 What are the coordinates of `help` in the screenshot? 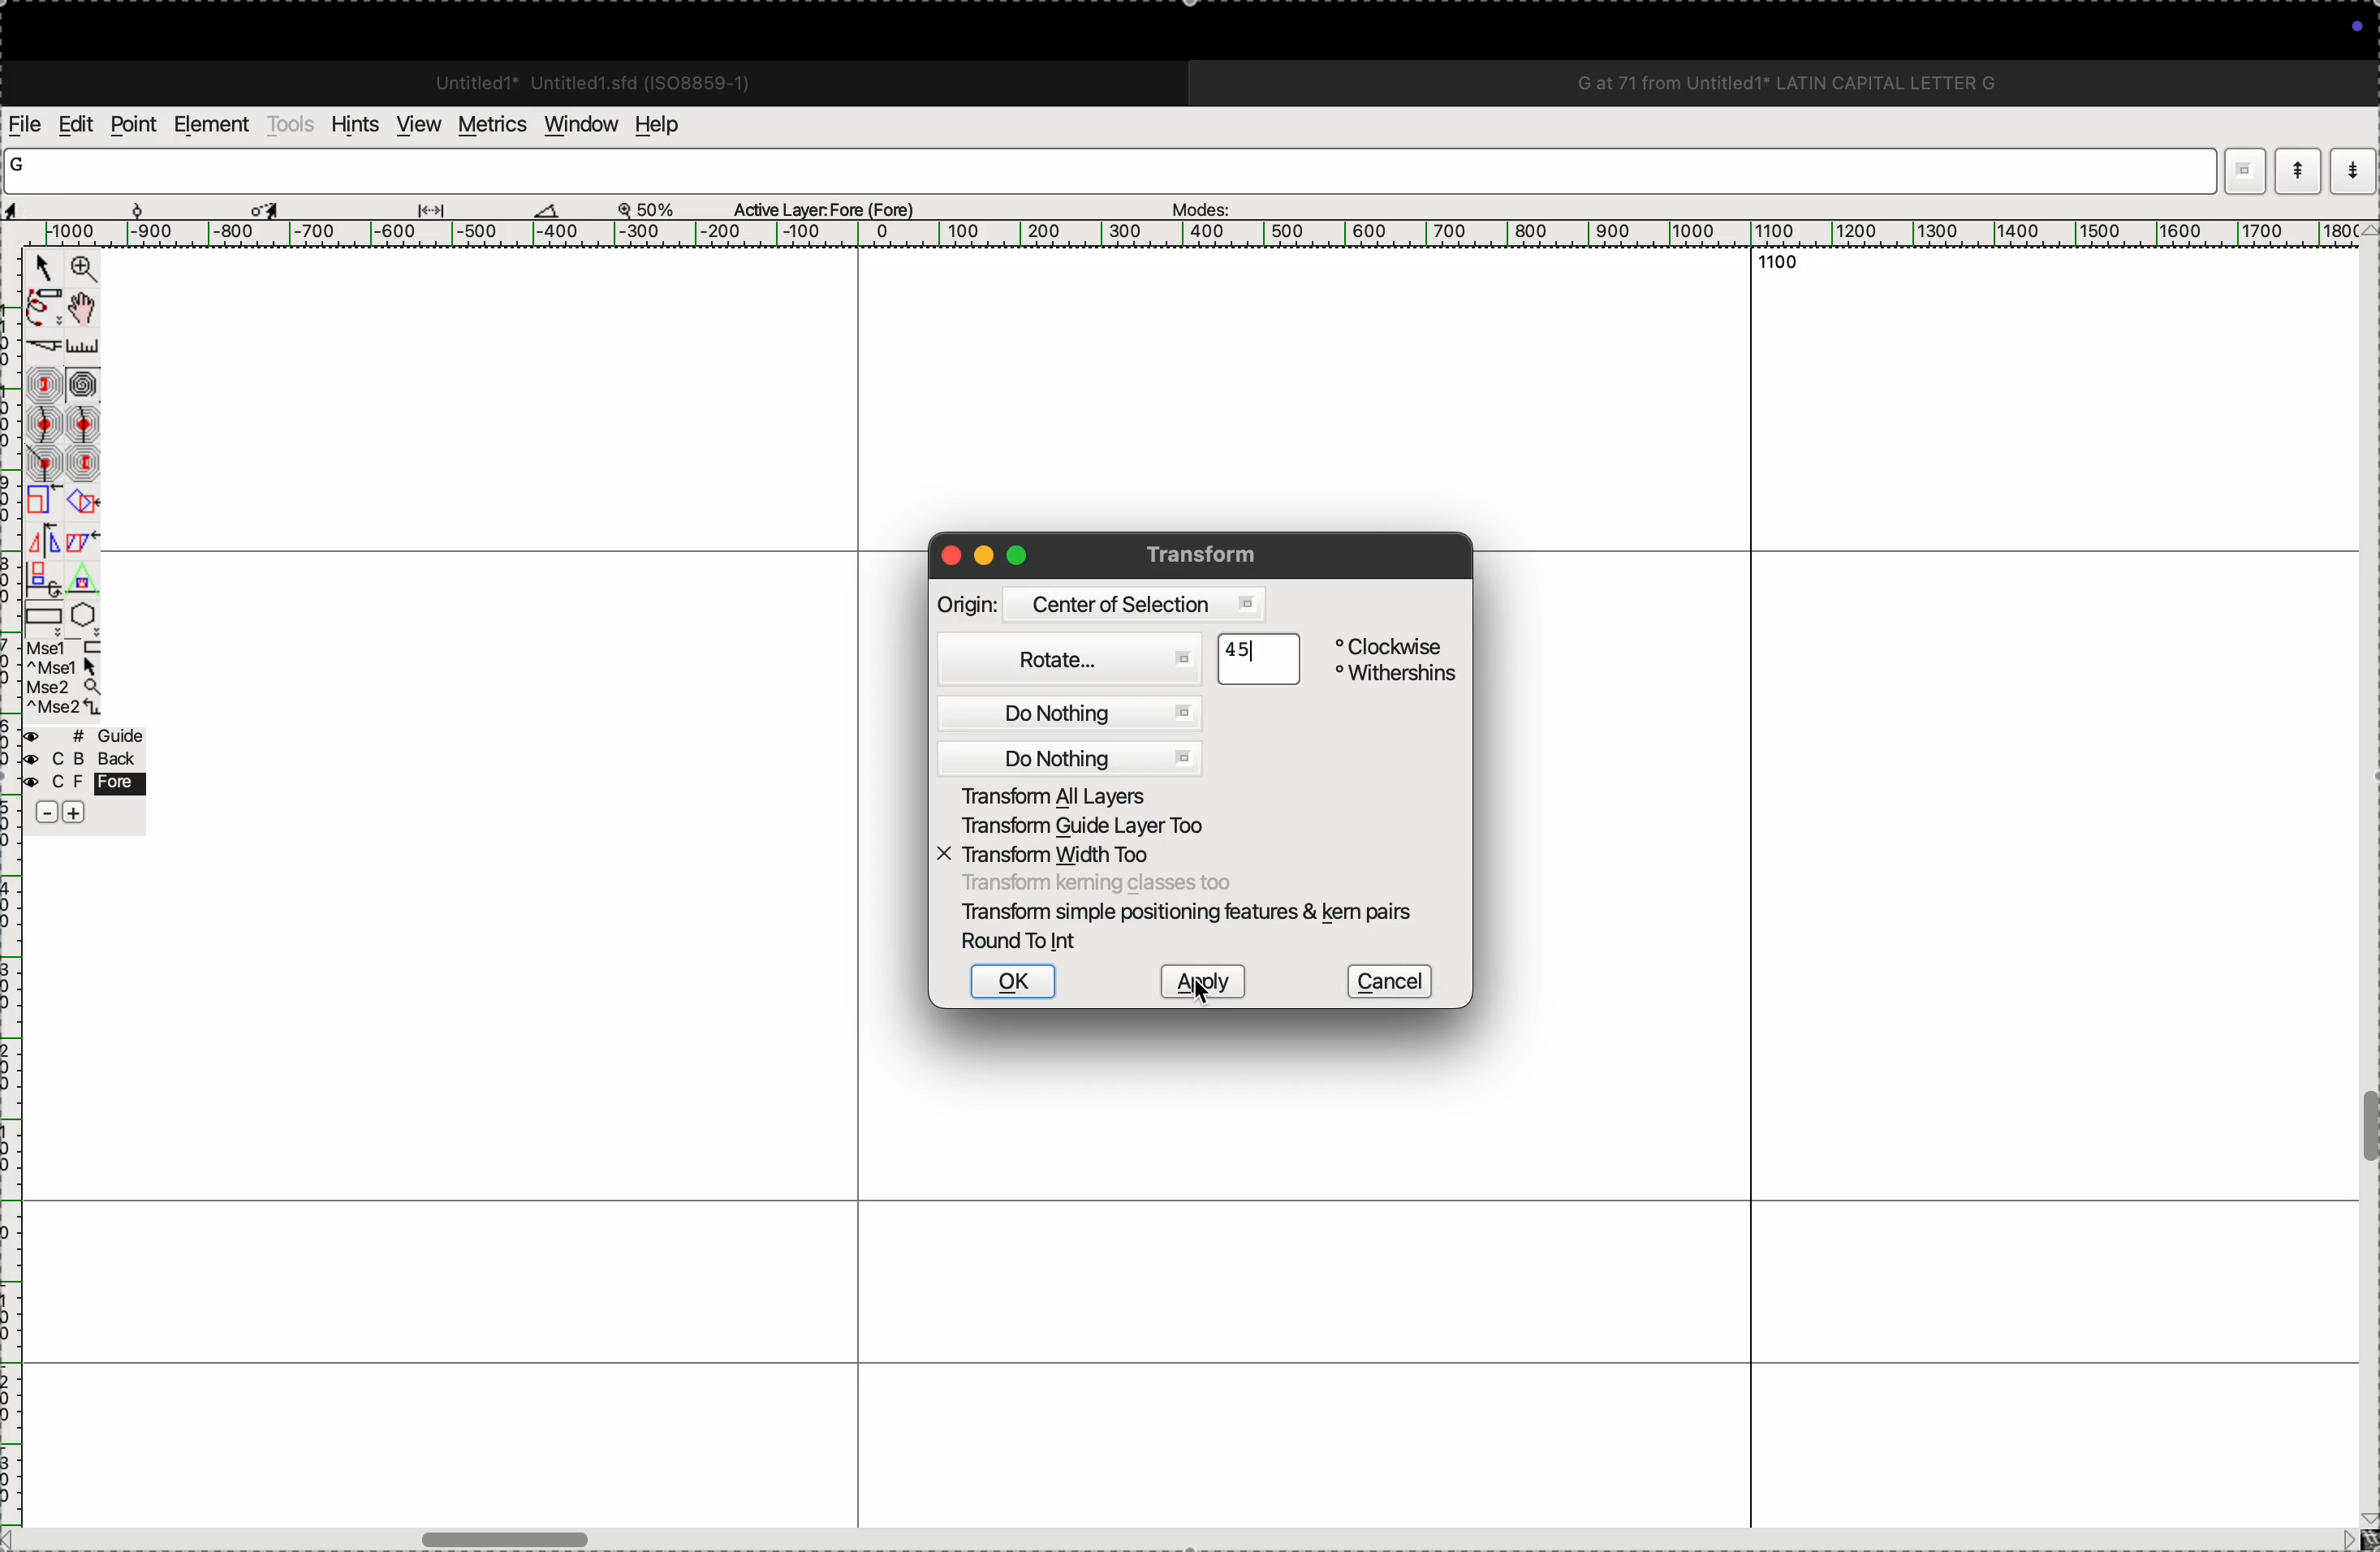 It's located at (668, 124).